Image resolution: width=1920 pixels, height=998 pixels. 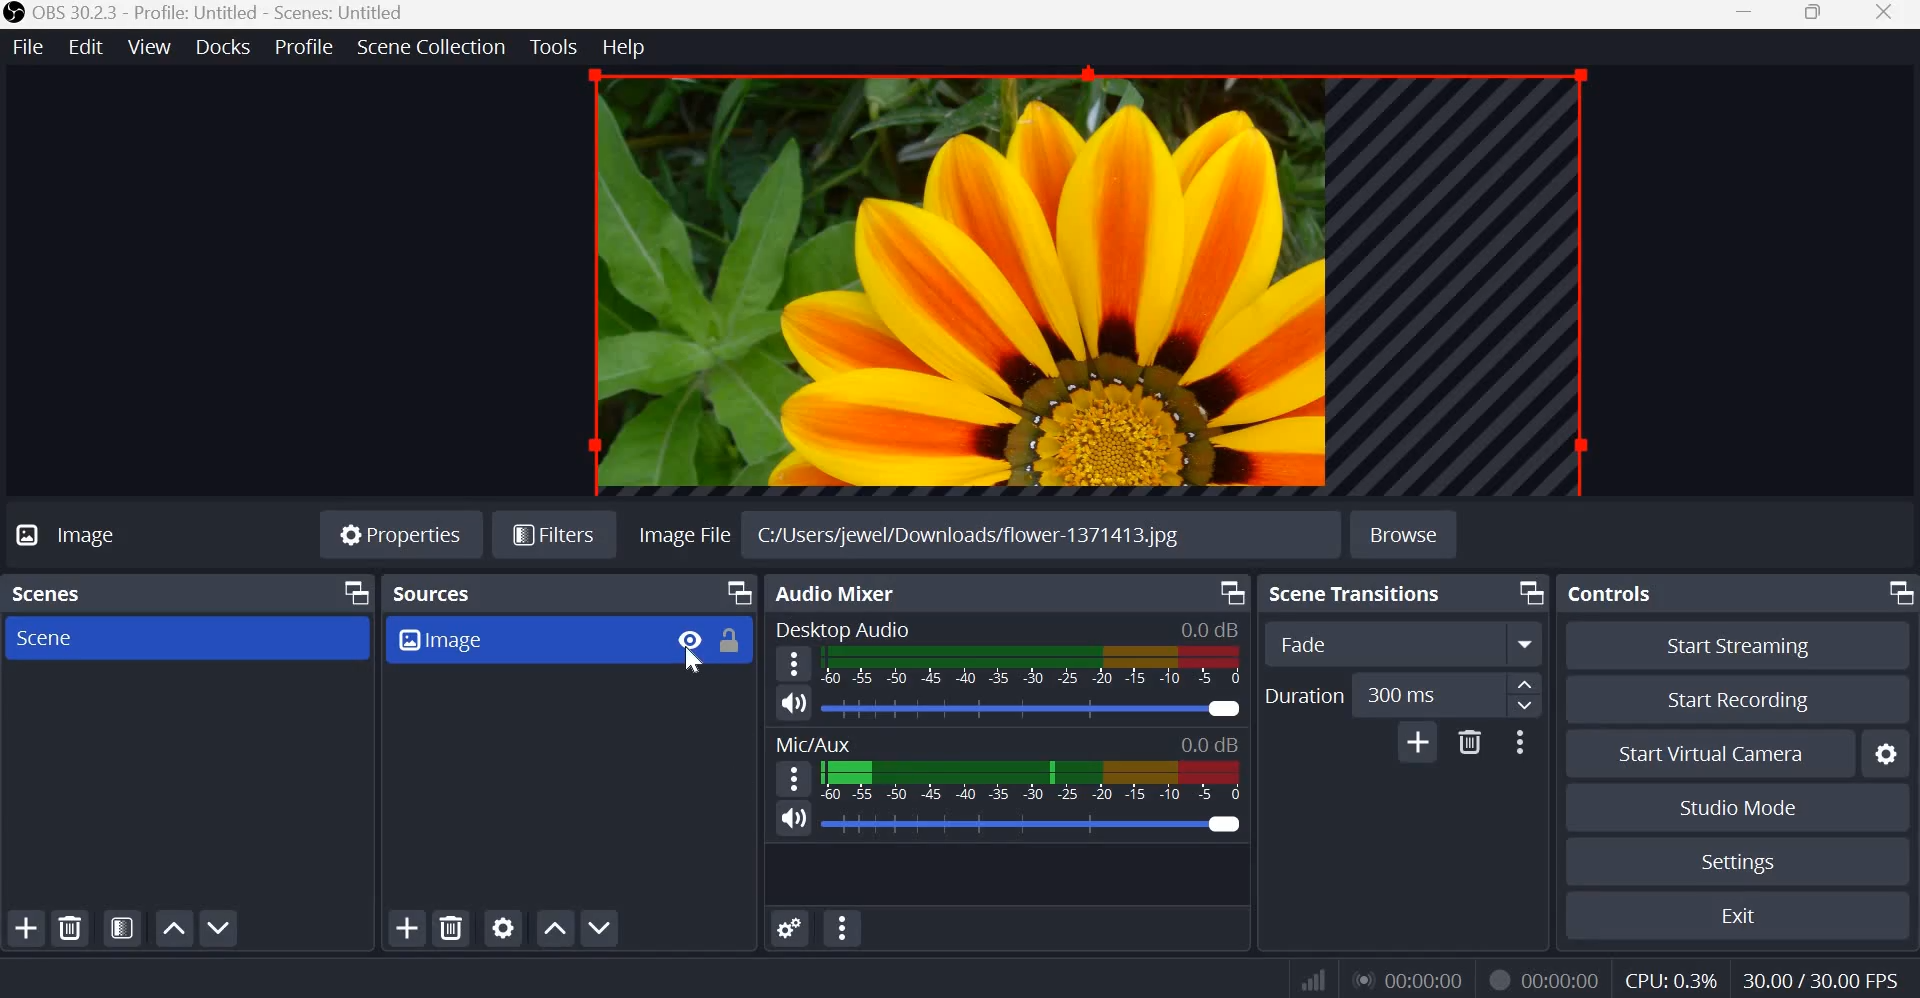 What do you see at coordinates (1898, 595) in the screenshot?
I see `Dock Options icon` at bounding box center [1898, 595].